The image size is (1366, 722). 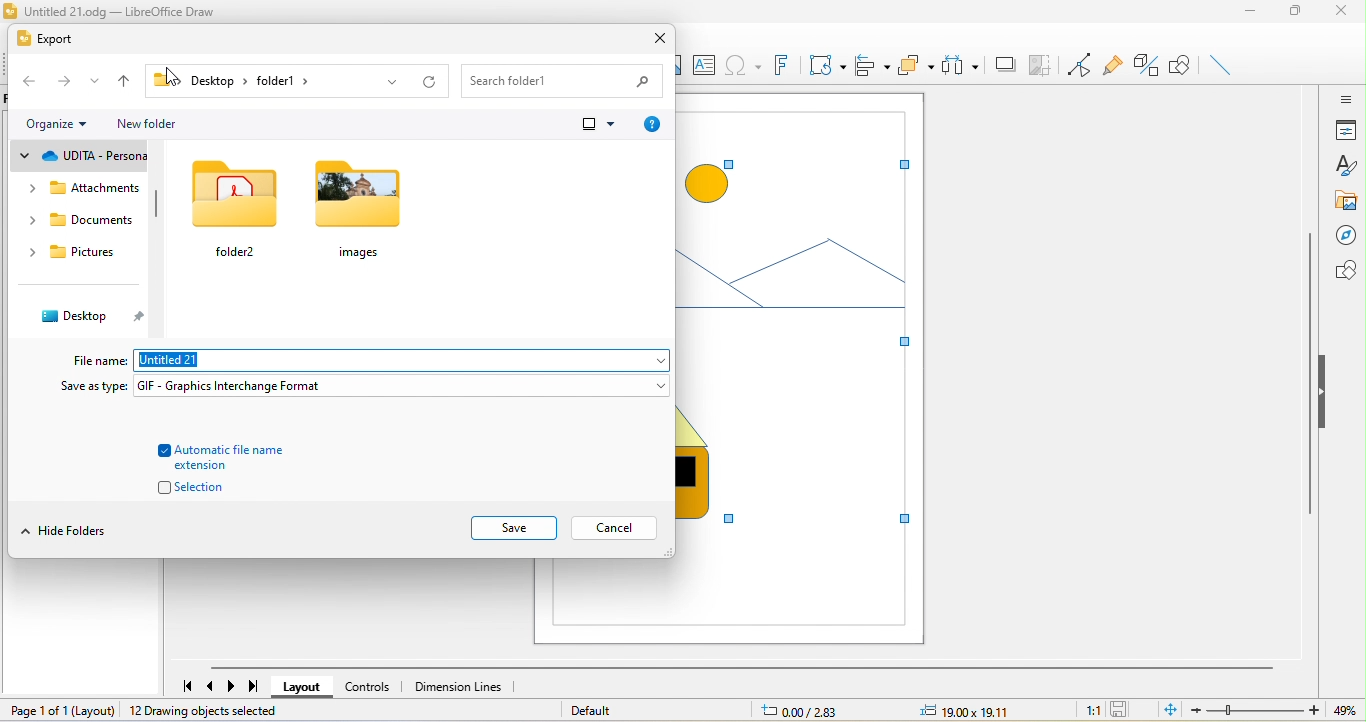 What do you see at coordinates (254, 687) in the screenshot?
I see `last` at bounding box center [254, 687].